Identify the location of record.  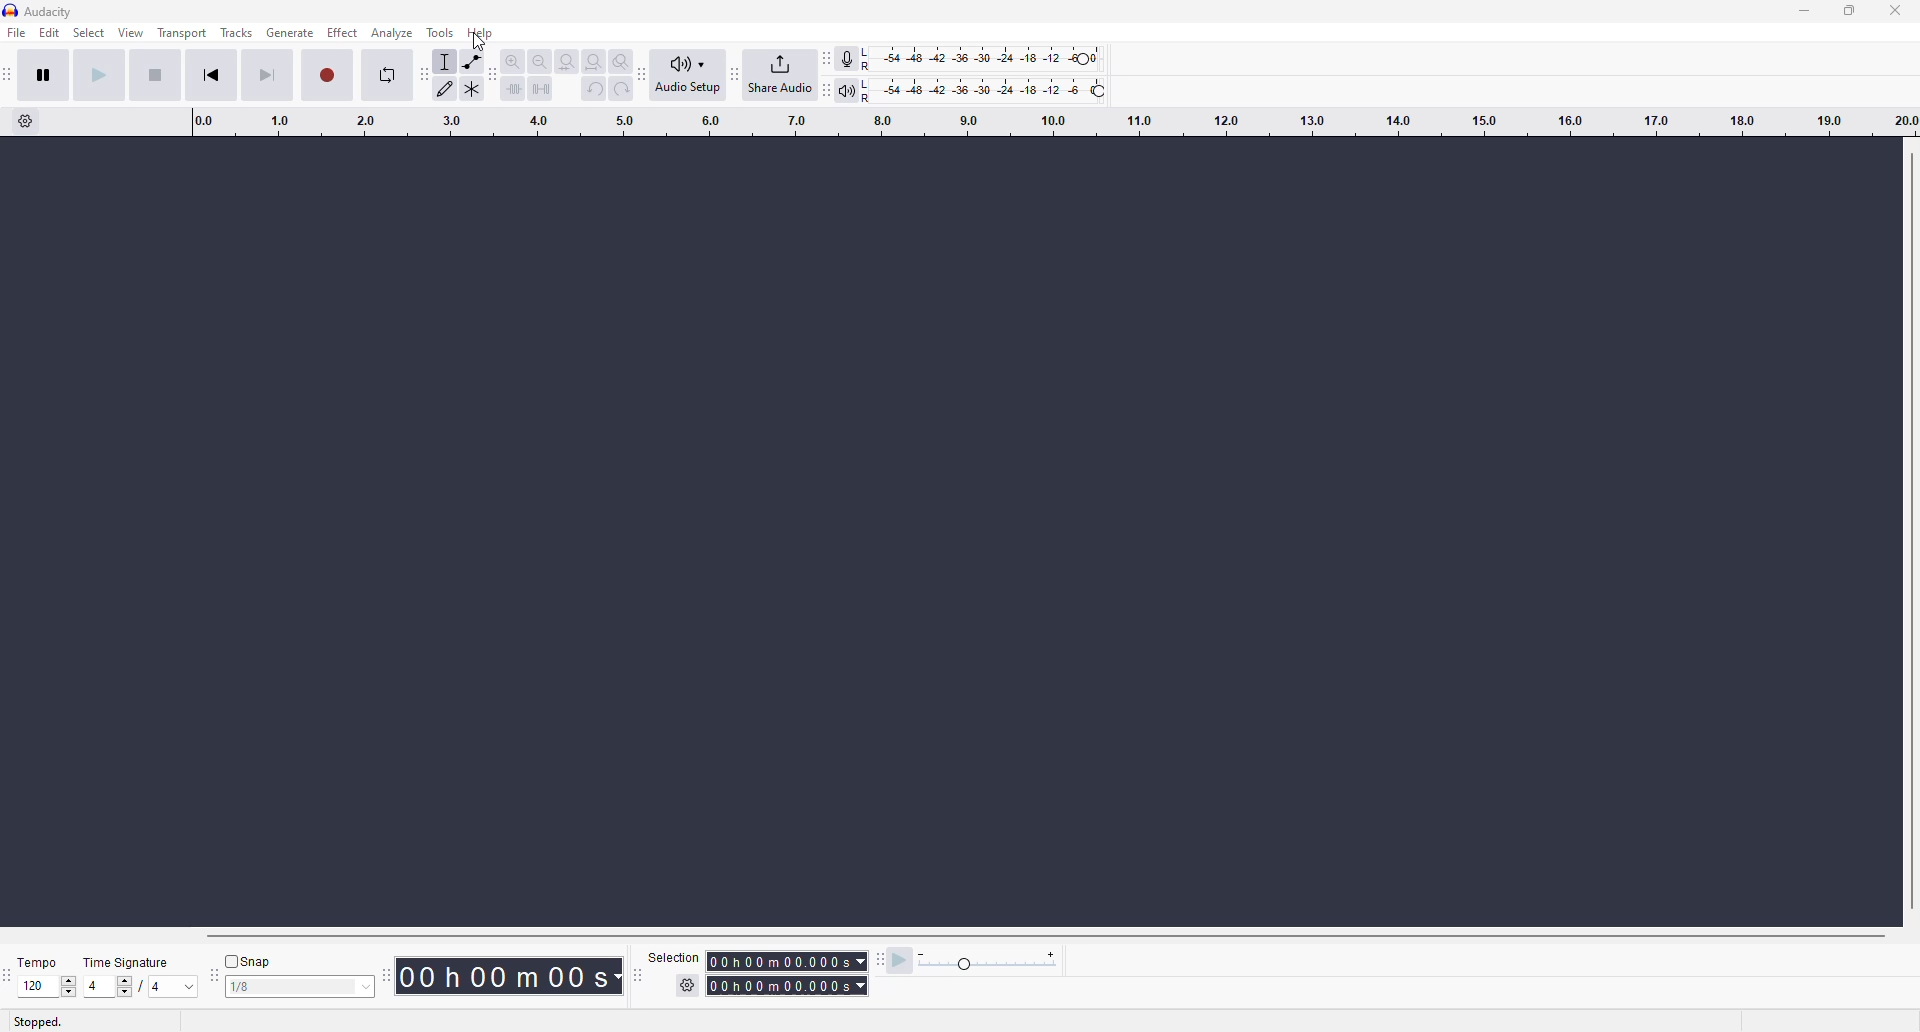
(330, 73).